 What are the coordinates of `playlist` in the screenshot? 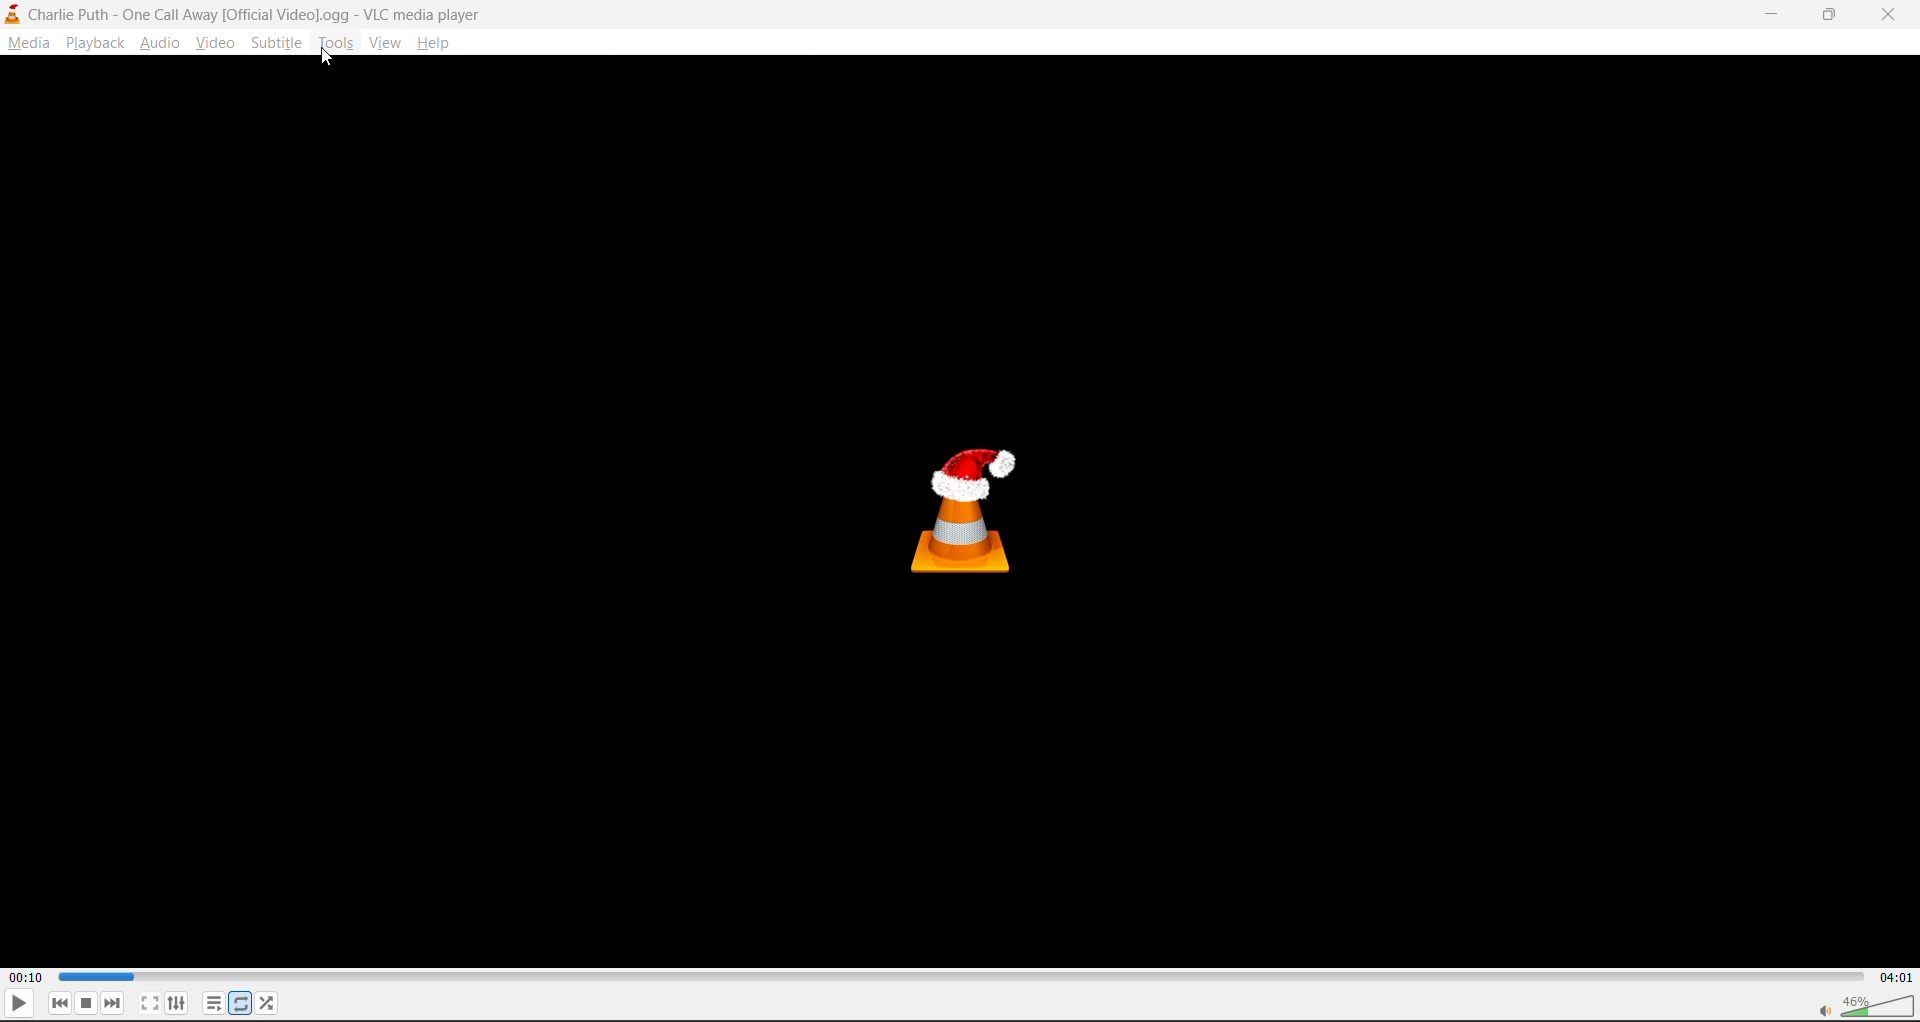 It's located at (219, 1001).